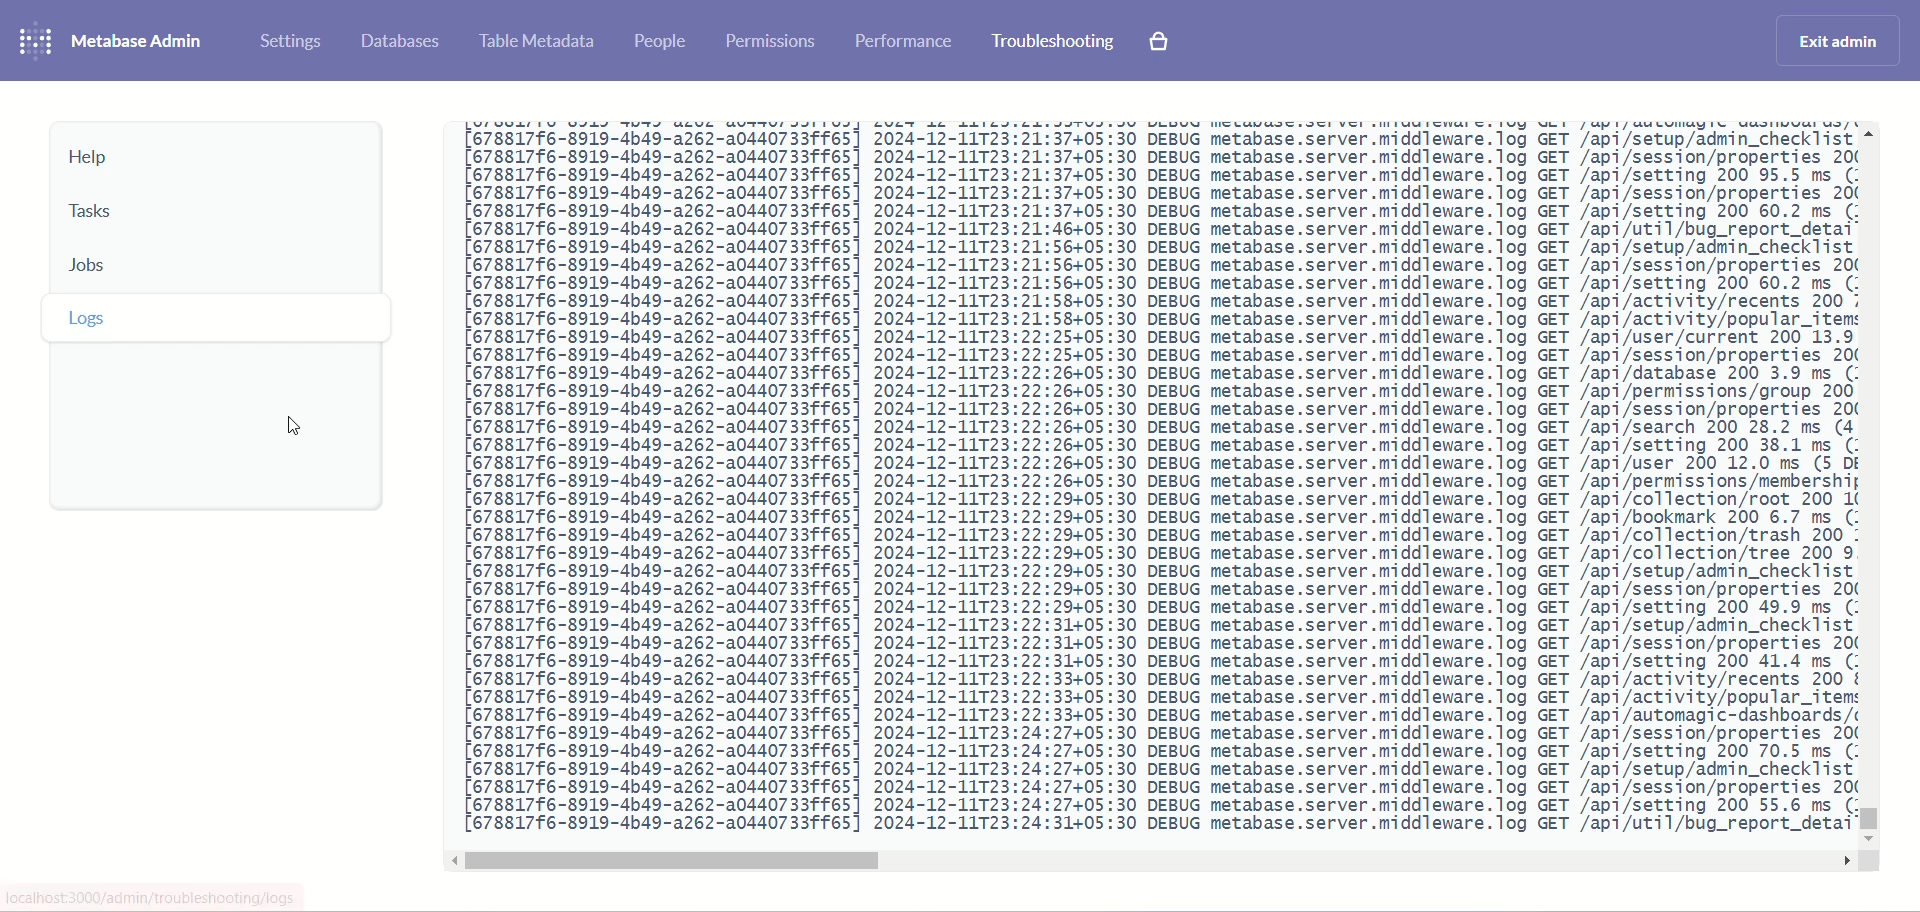 This screenshot has width=1920, height=912. What do you see at coordinates (1055, 43) in the screenshot?
I see `troubleshooting` at bounding box center [1055, 43].